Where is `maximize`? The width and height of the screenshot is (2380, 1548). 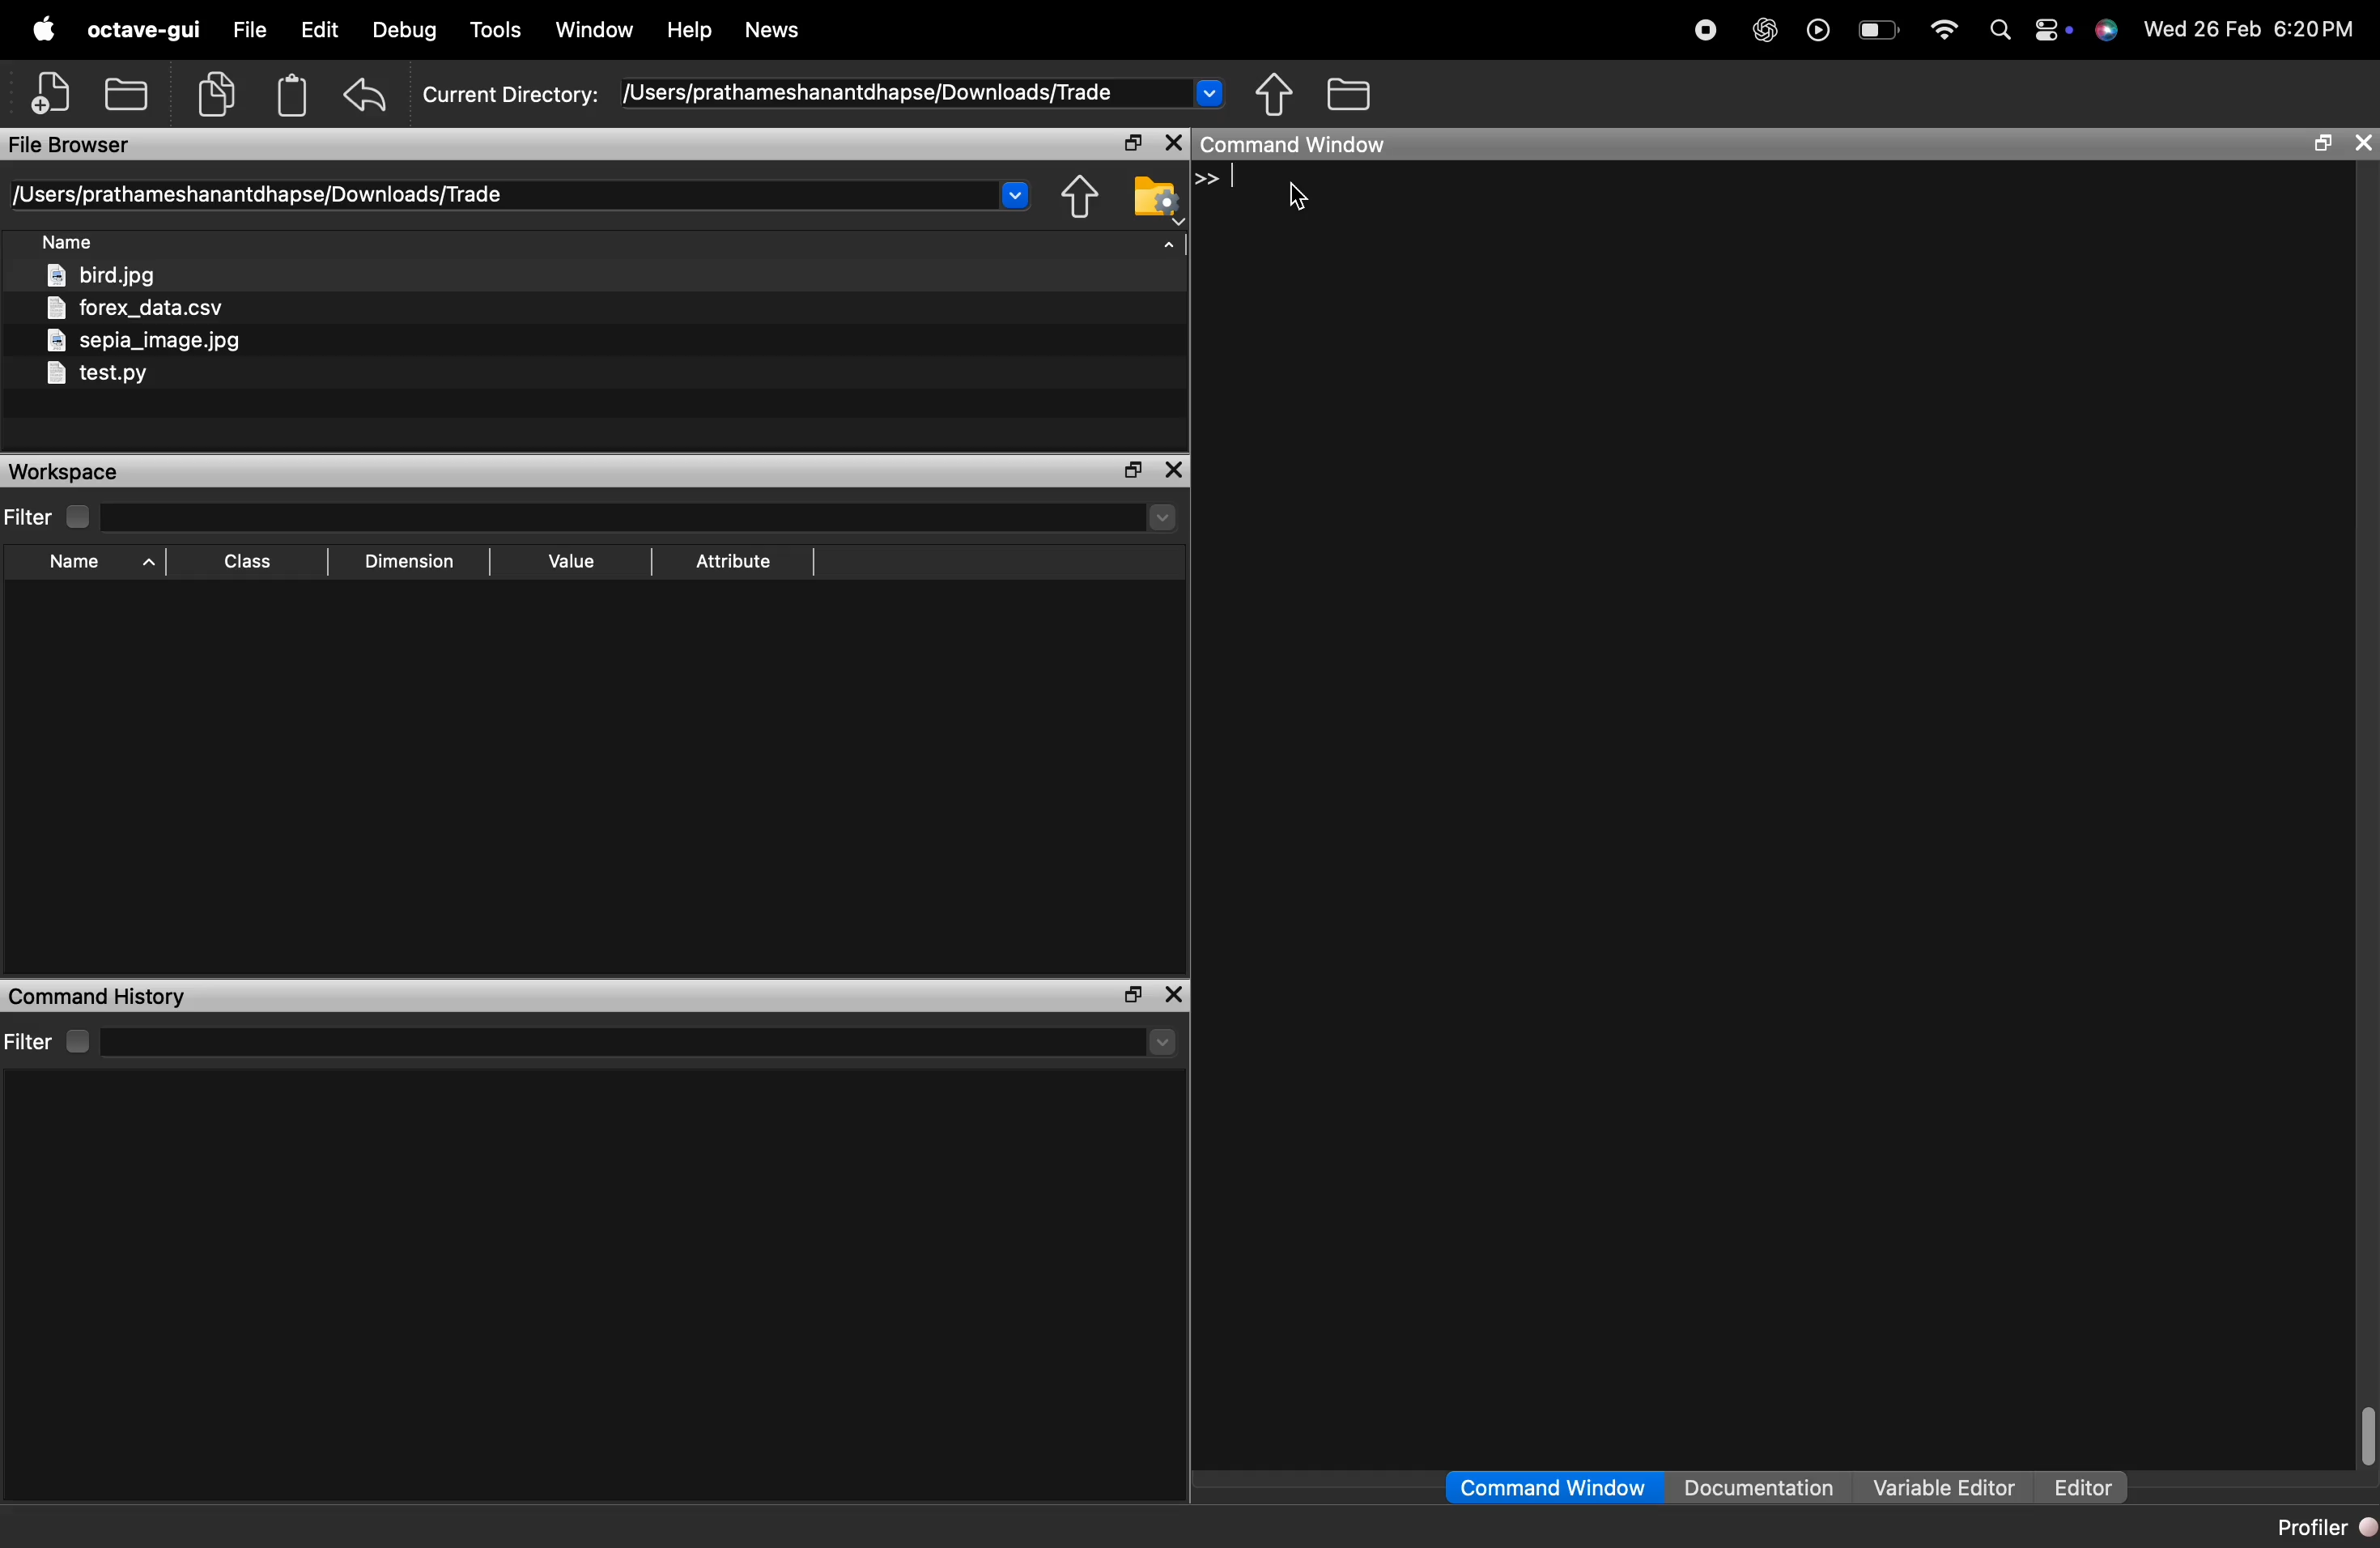
maximize is located at coordinates (2323, 143).